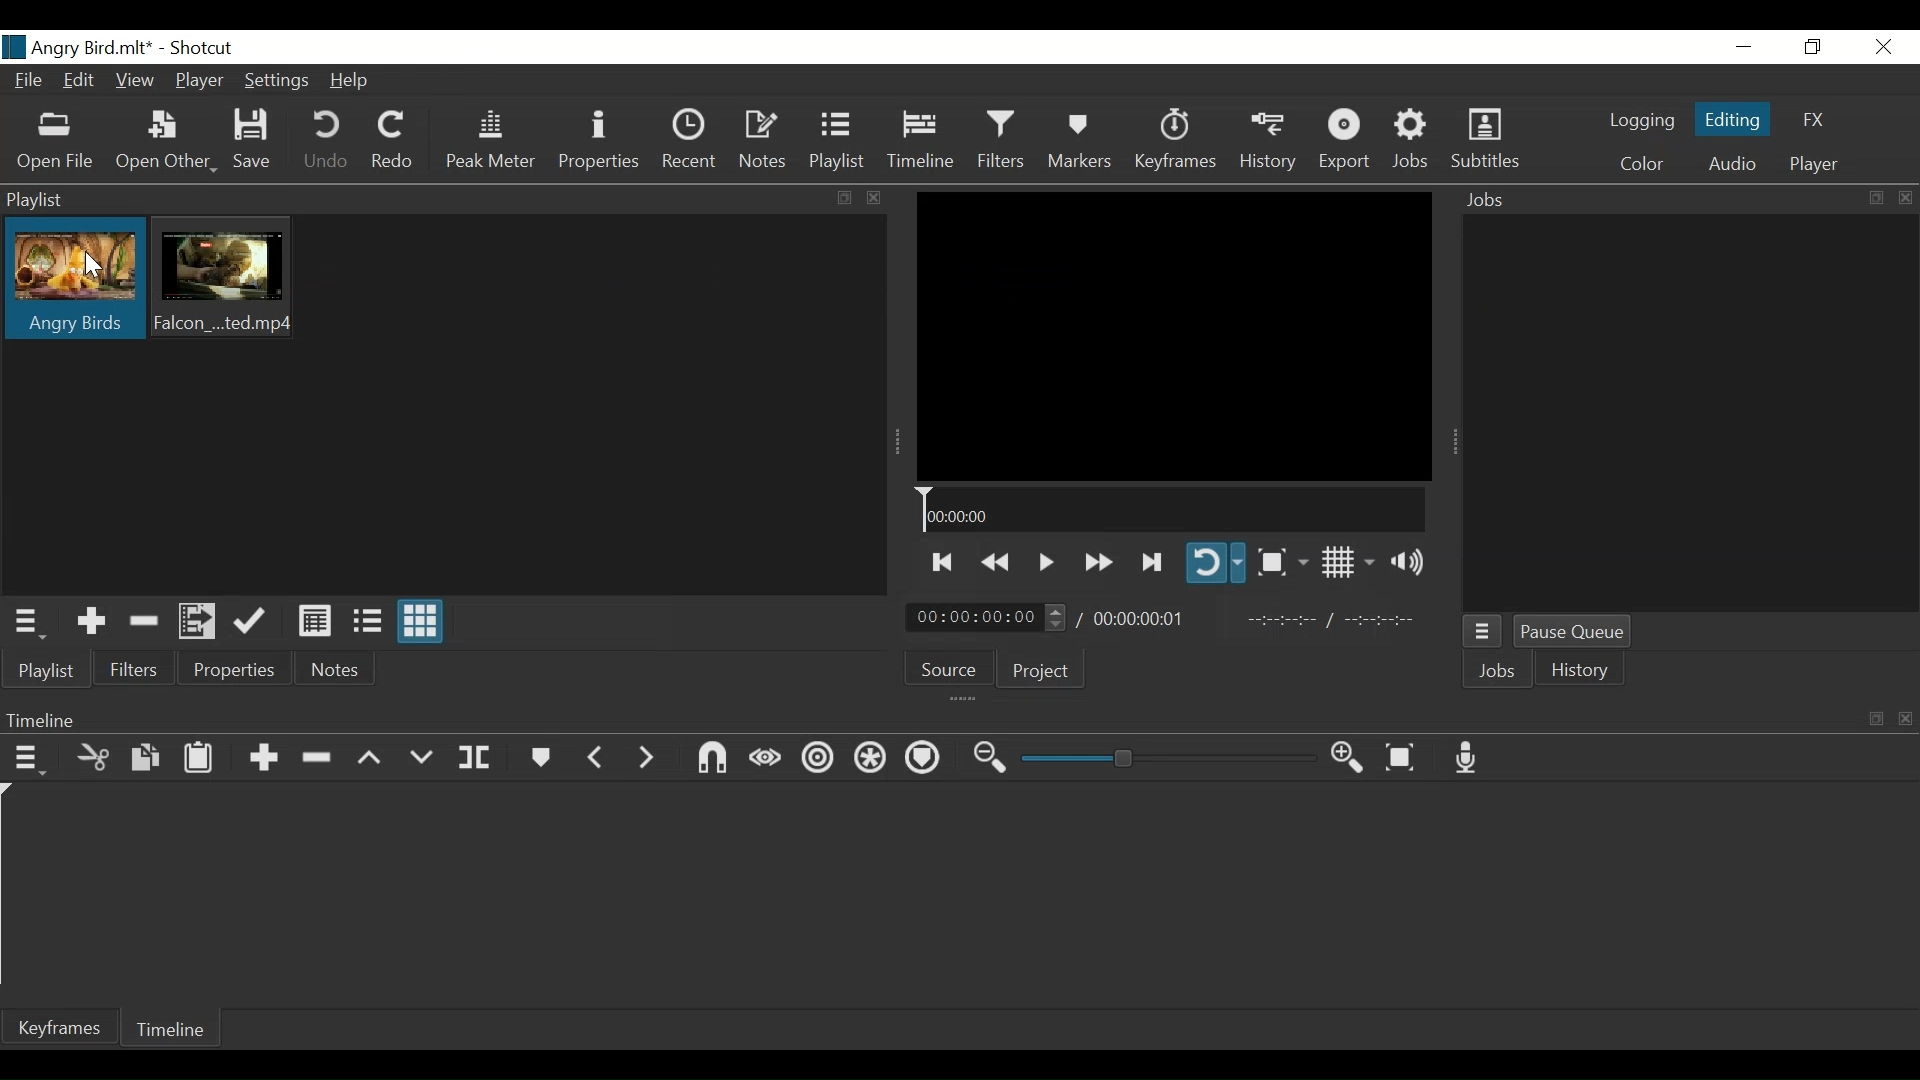 Image resolution: width=1920 pixels, height=1080 pixels. What do you see at coordinates (483, 758) in the screenshot?
I see `Split at playhead` at bounding box center [483, 758].